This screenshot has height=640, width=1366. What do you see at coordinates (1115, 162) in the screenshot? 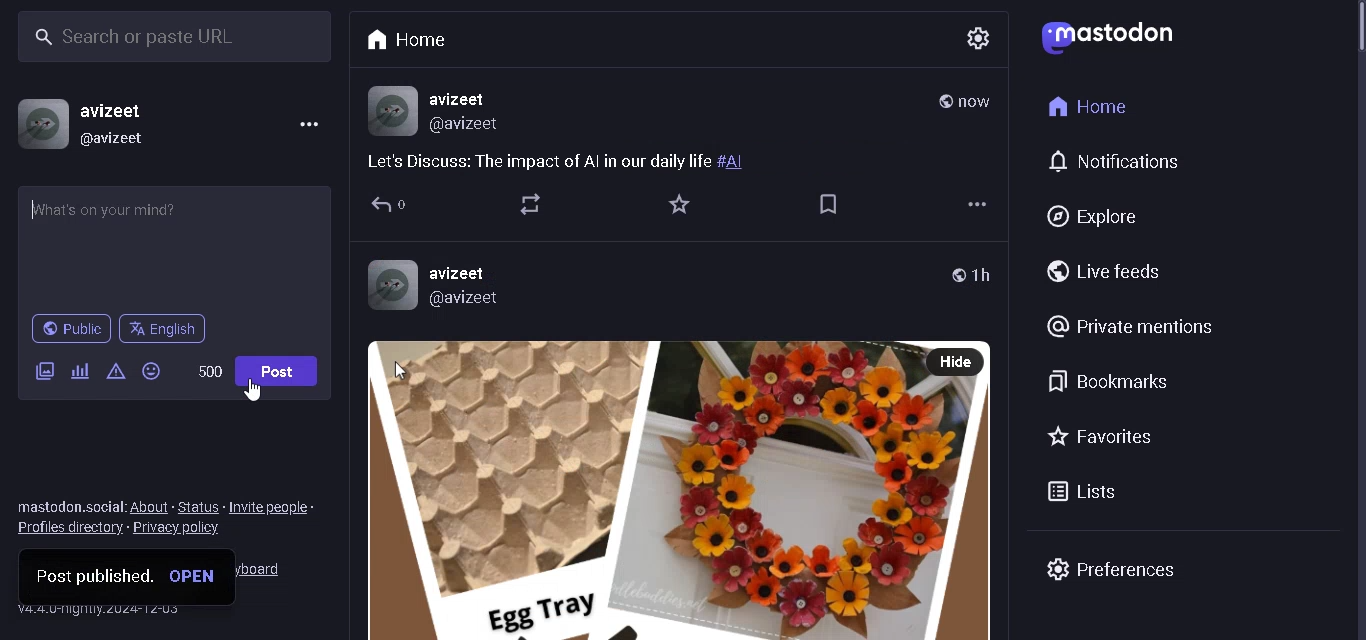
I see `NOTIFICATIONS` at bounding box center [1115, 162].